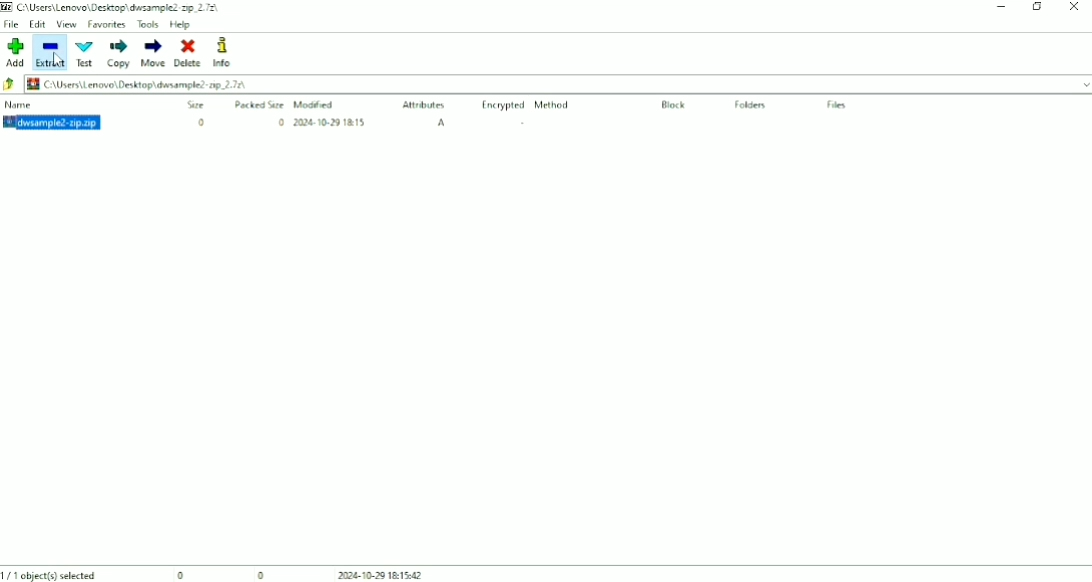 The height and width of the screenshot is (582, 1092). I want to click on Block, so click(674, 105).